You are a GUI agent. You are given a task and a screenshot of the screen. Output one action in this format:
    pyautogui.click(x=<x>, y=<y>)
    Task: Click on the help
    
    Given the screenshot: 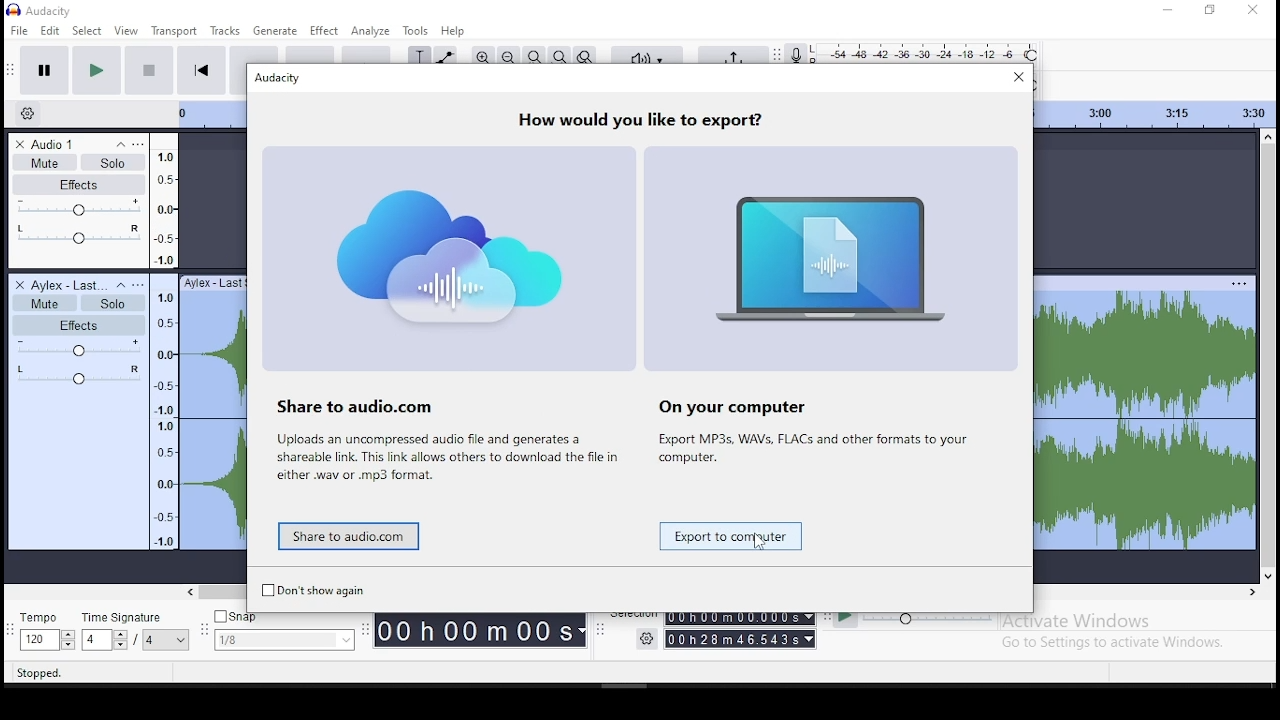 What is the action you would take?
    pyautogui.click(x=452, y=31)
    